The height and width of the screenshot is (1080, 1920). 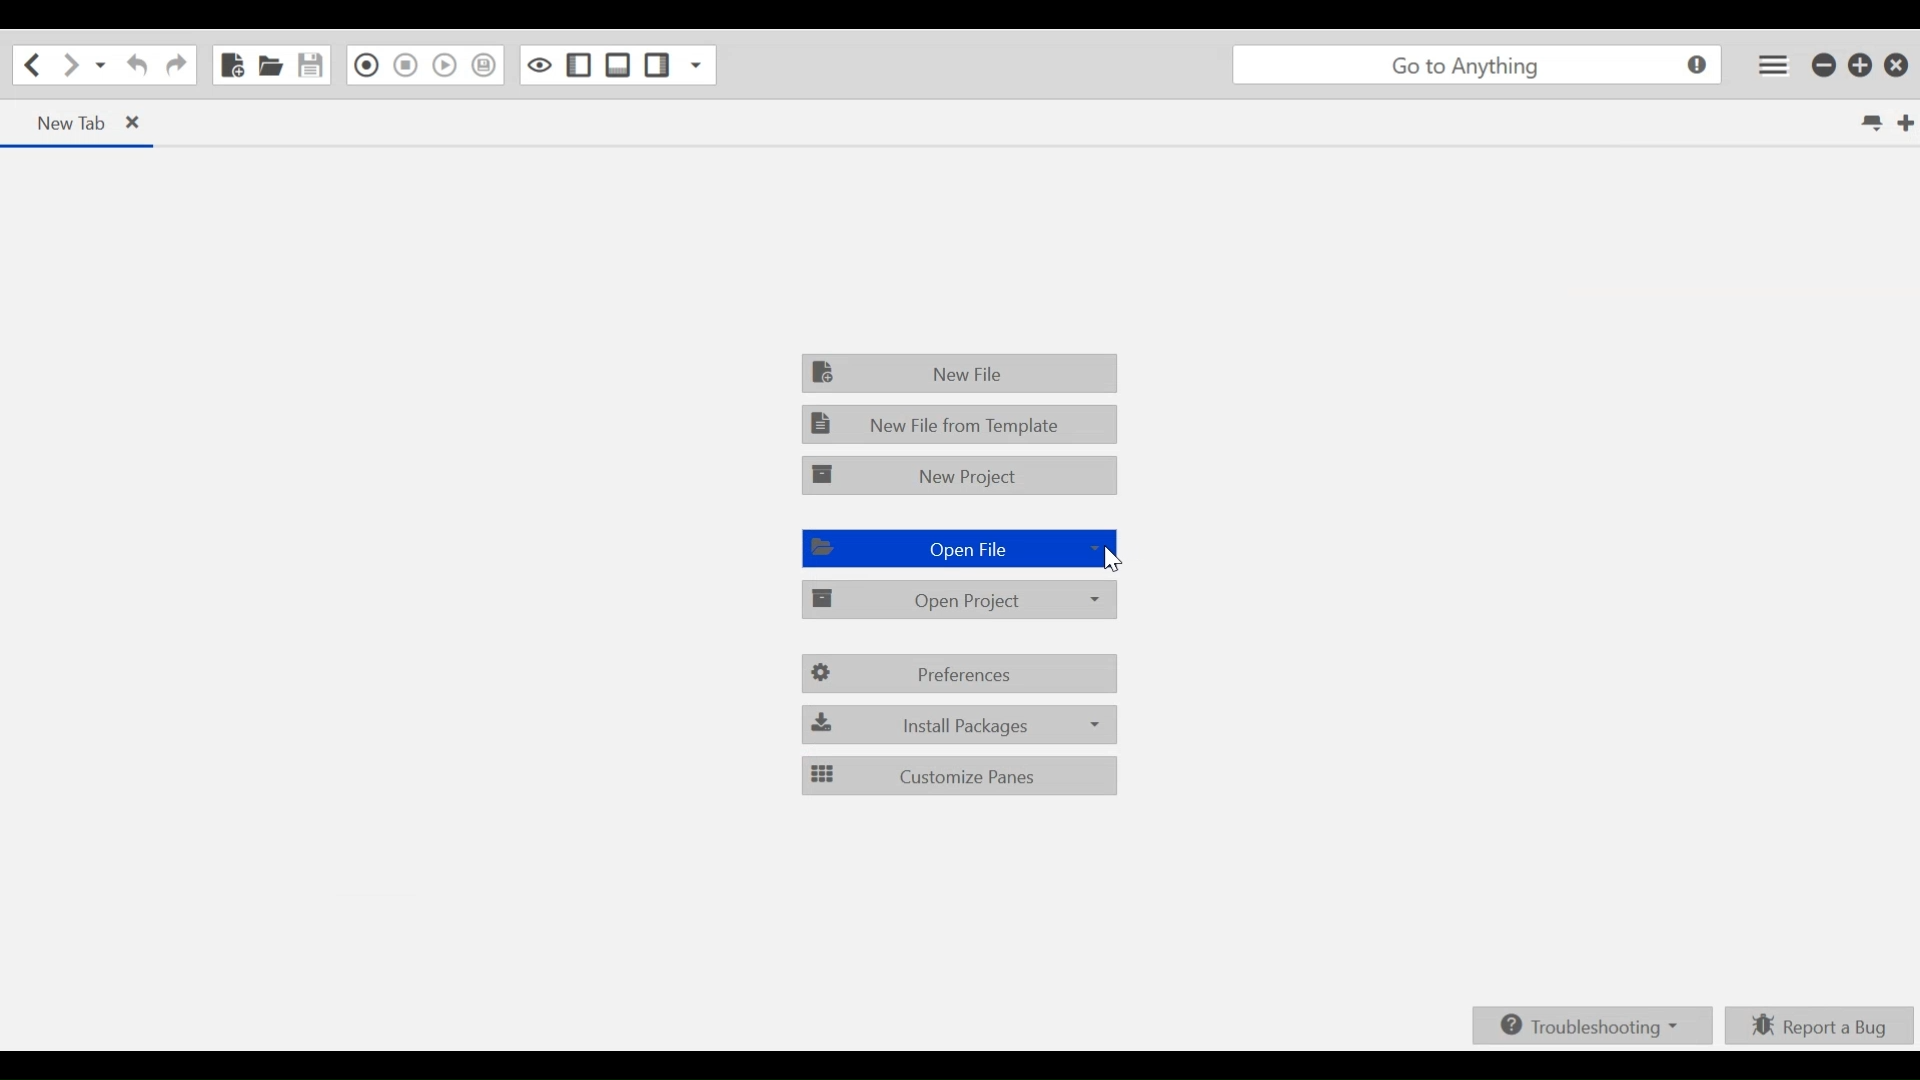 I want to click on restore, so click(x=1857, y=66).